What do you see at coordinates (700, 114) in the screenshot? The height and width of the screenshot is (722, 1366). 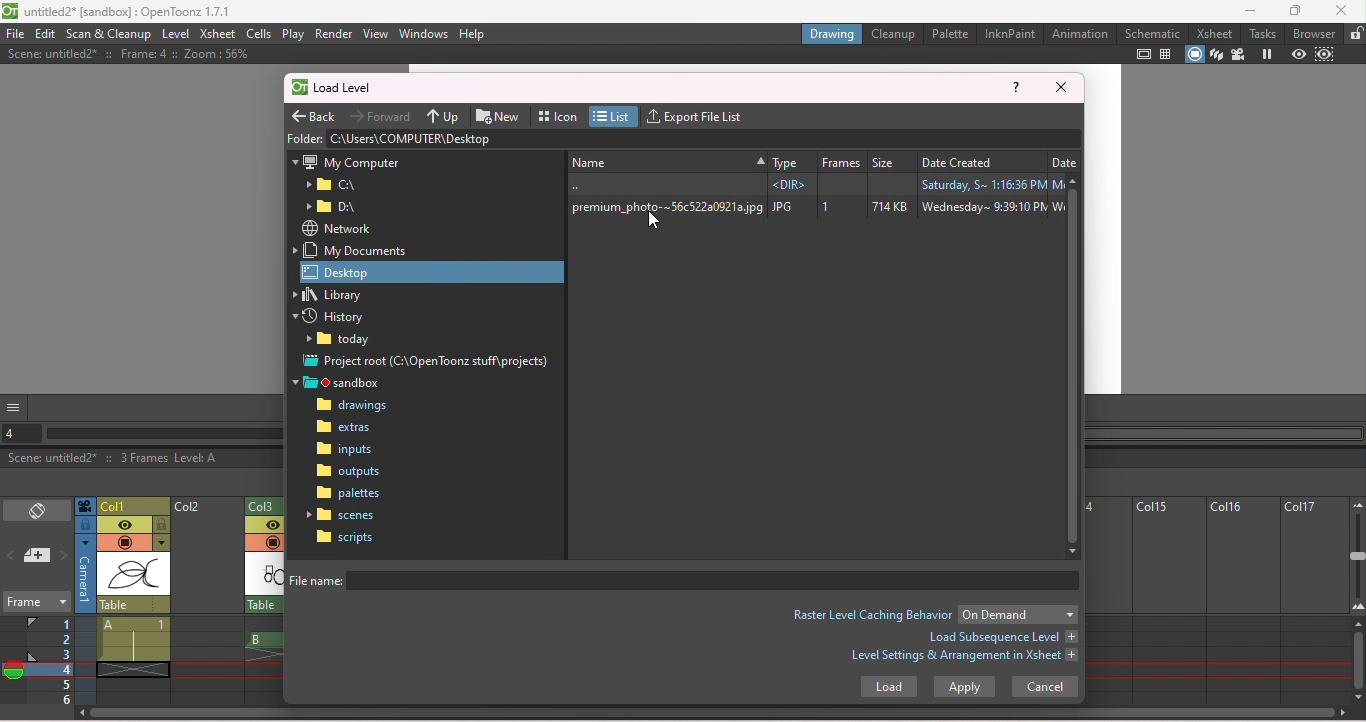 I see `Export file list` at bounding box center [700, 114].